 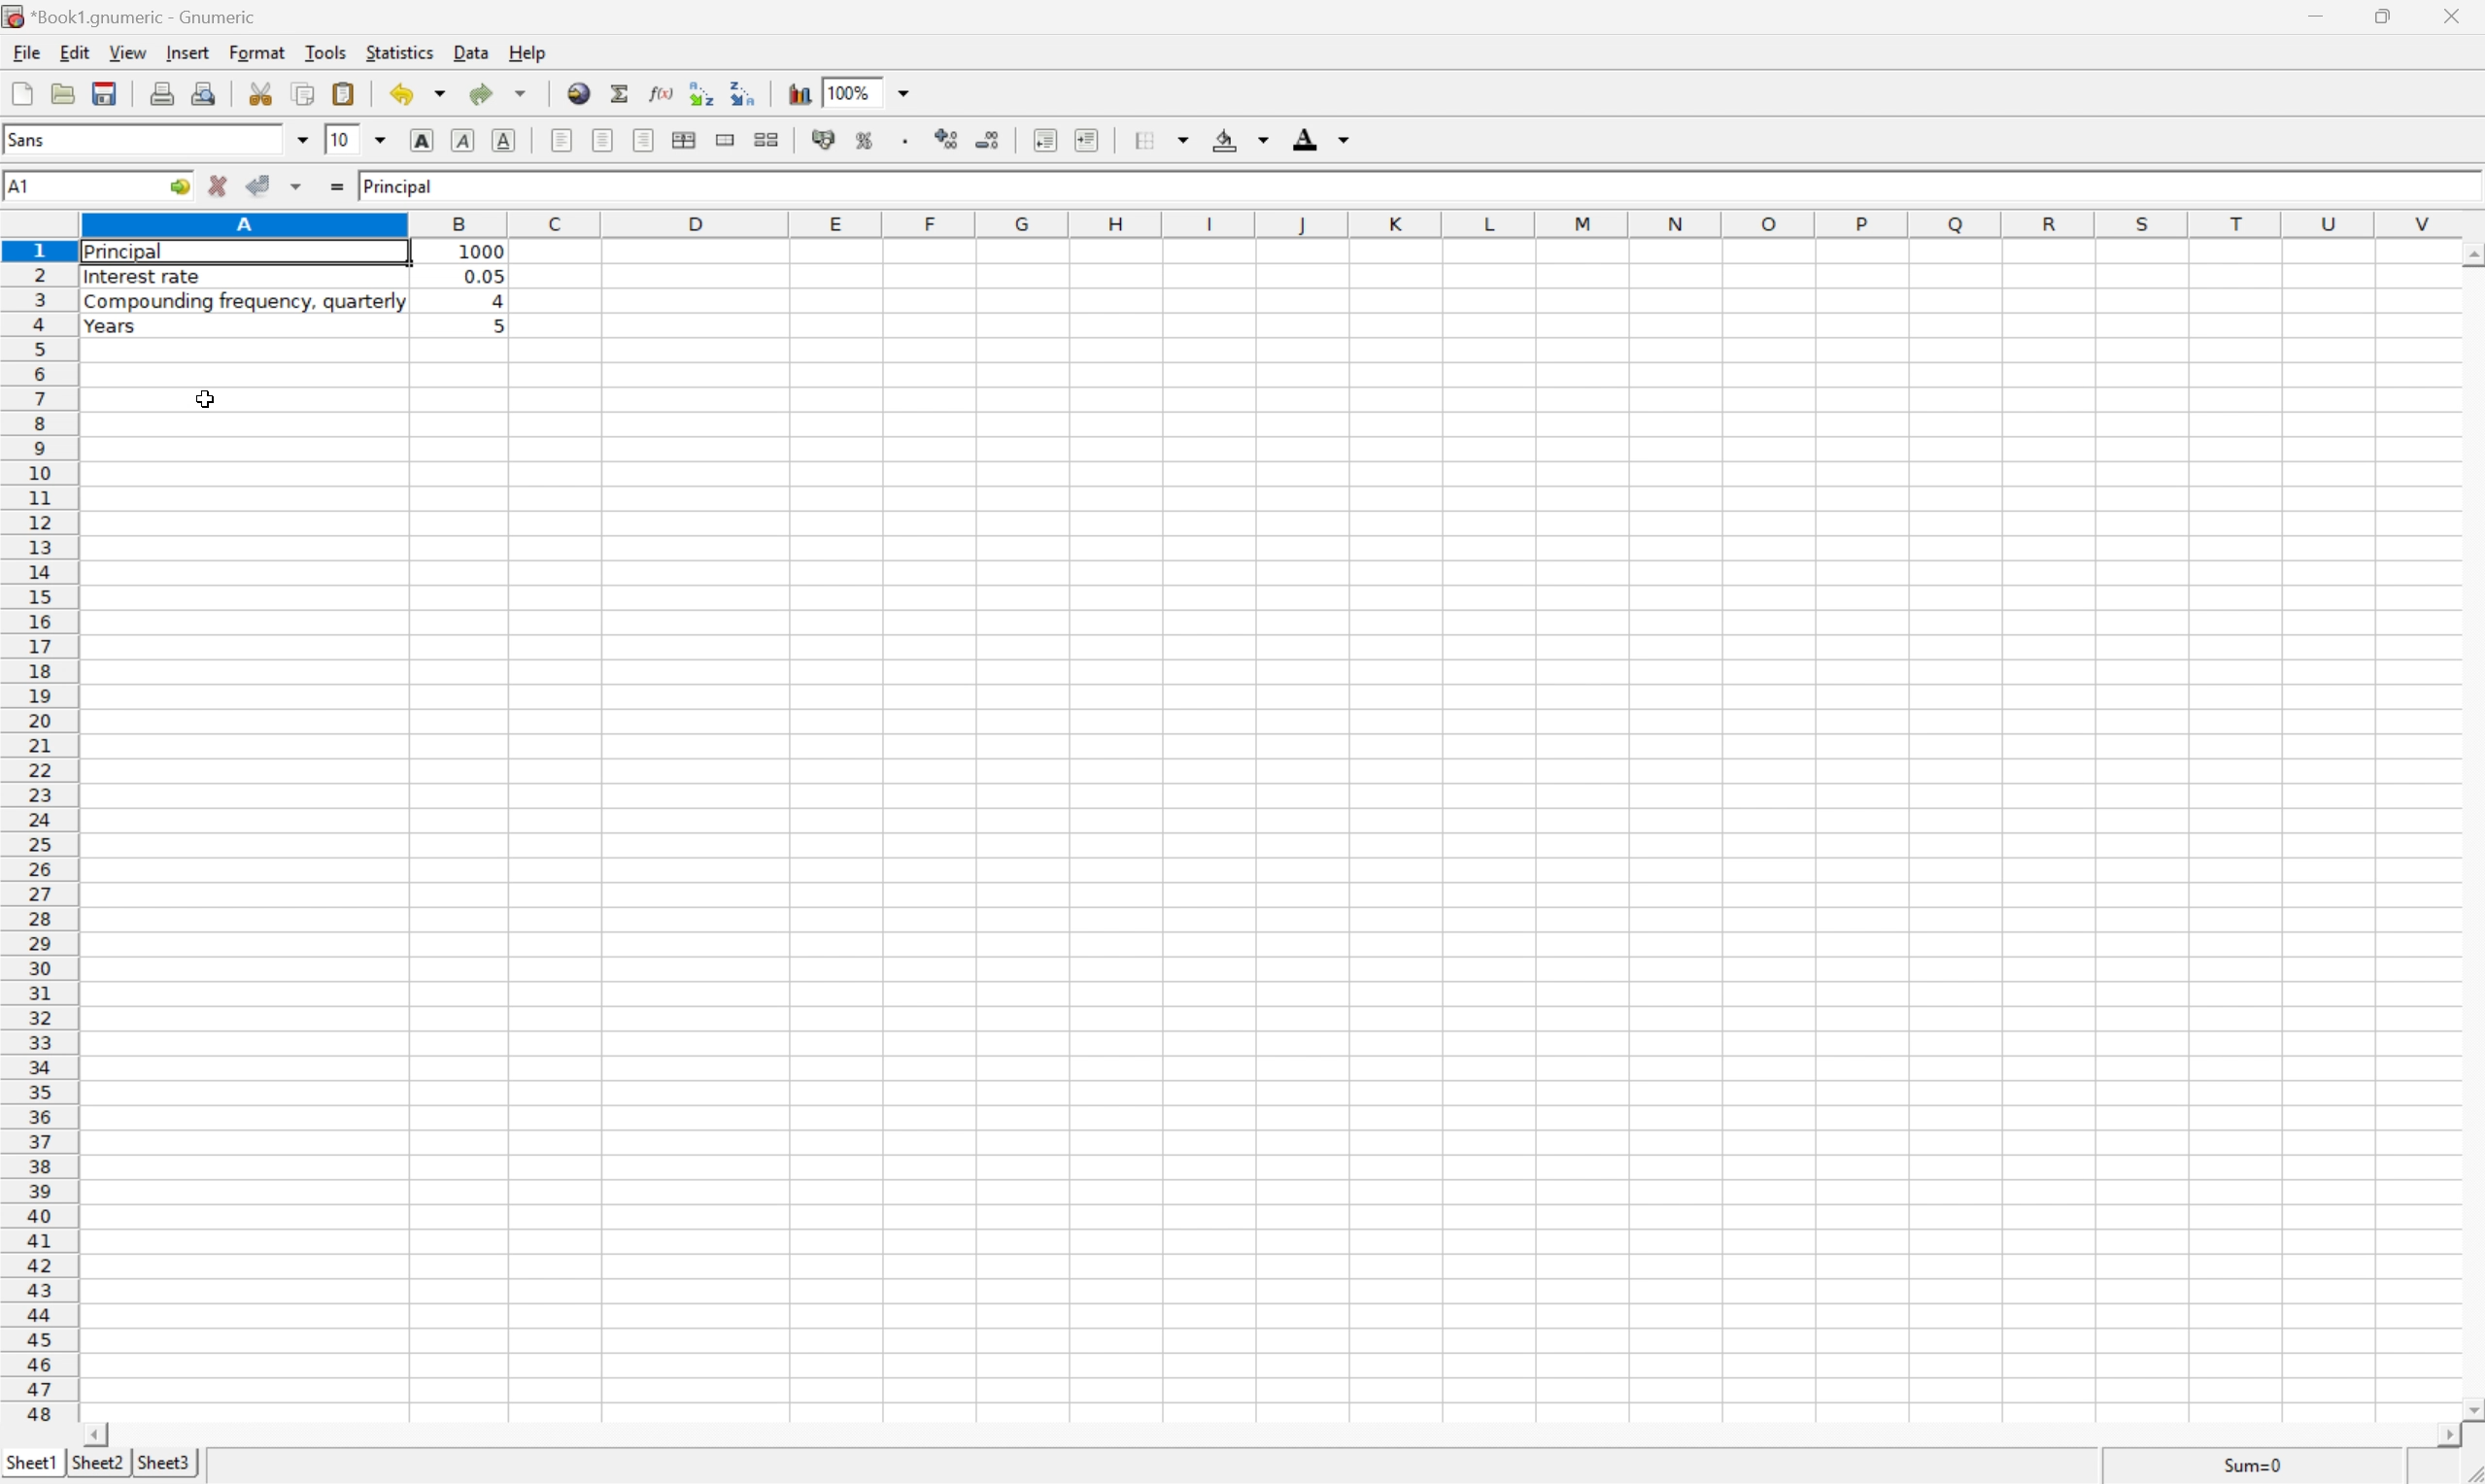 What do you see at coordinates (643, 139) in the screenshot?
I see `Align right` at bounding box center [643, 139].